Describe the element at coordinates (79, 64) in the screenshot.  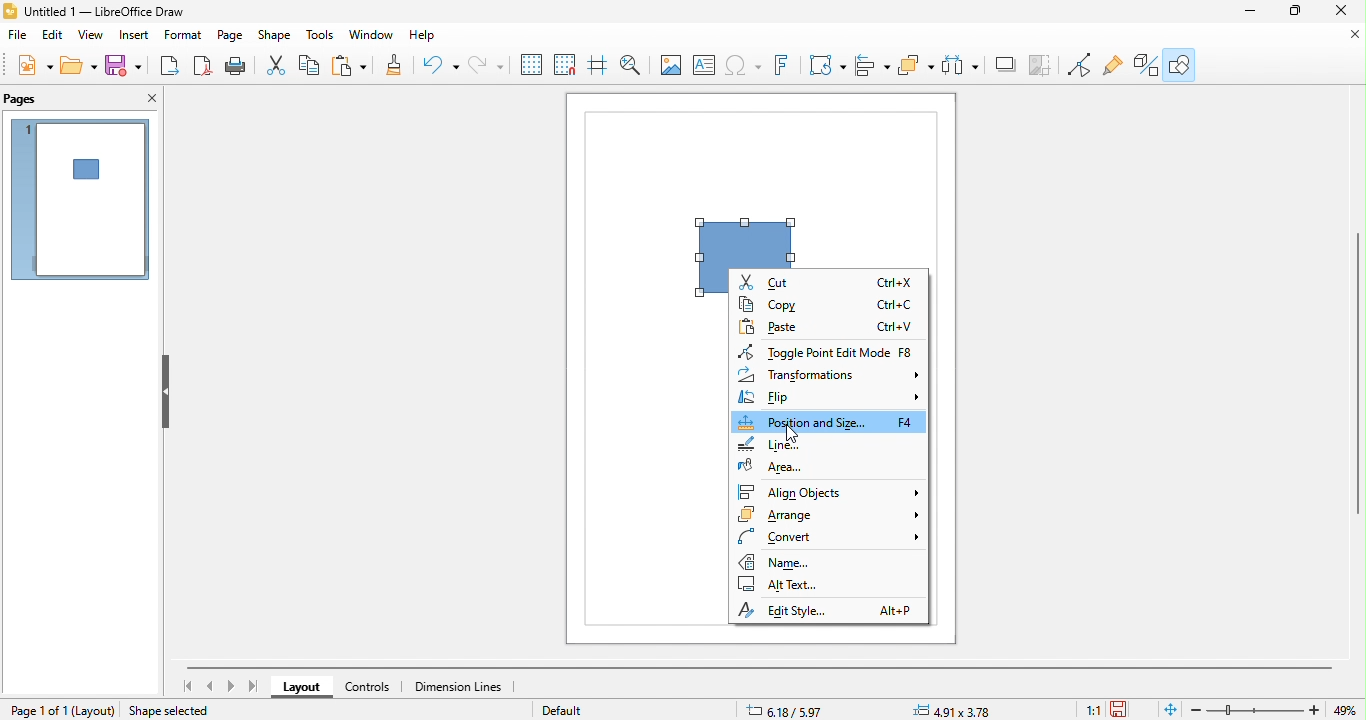
I see `open` at that location.